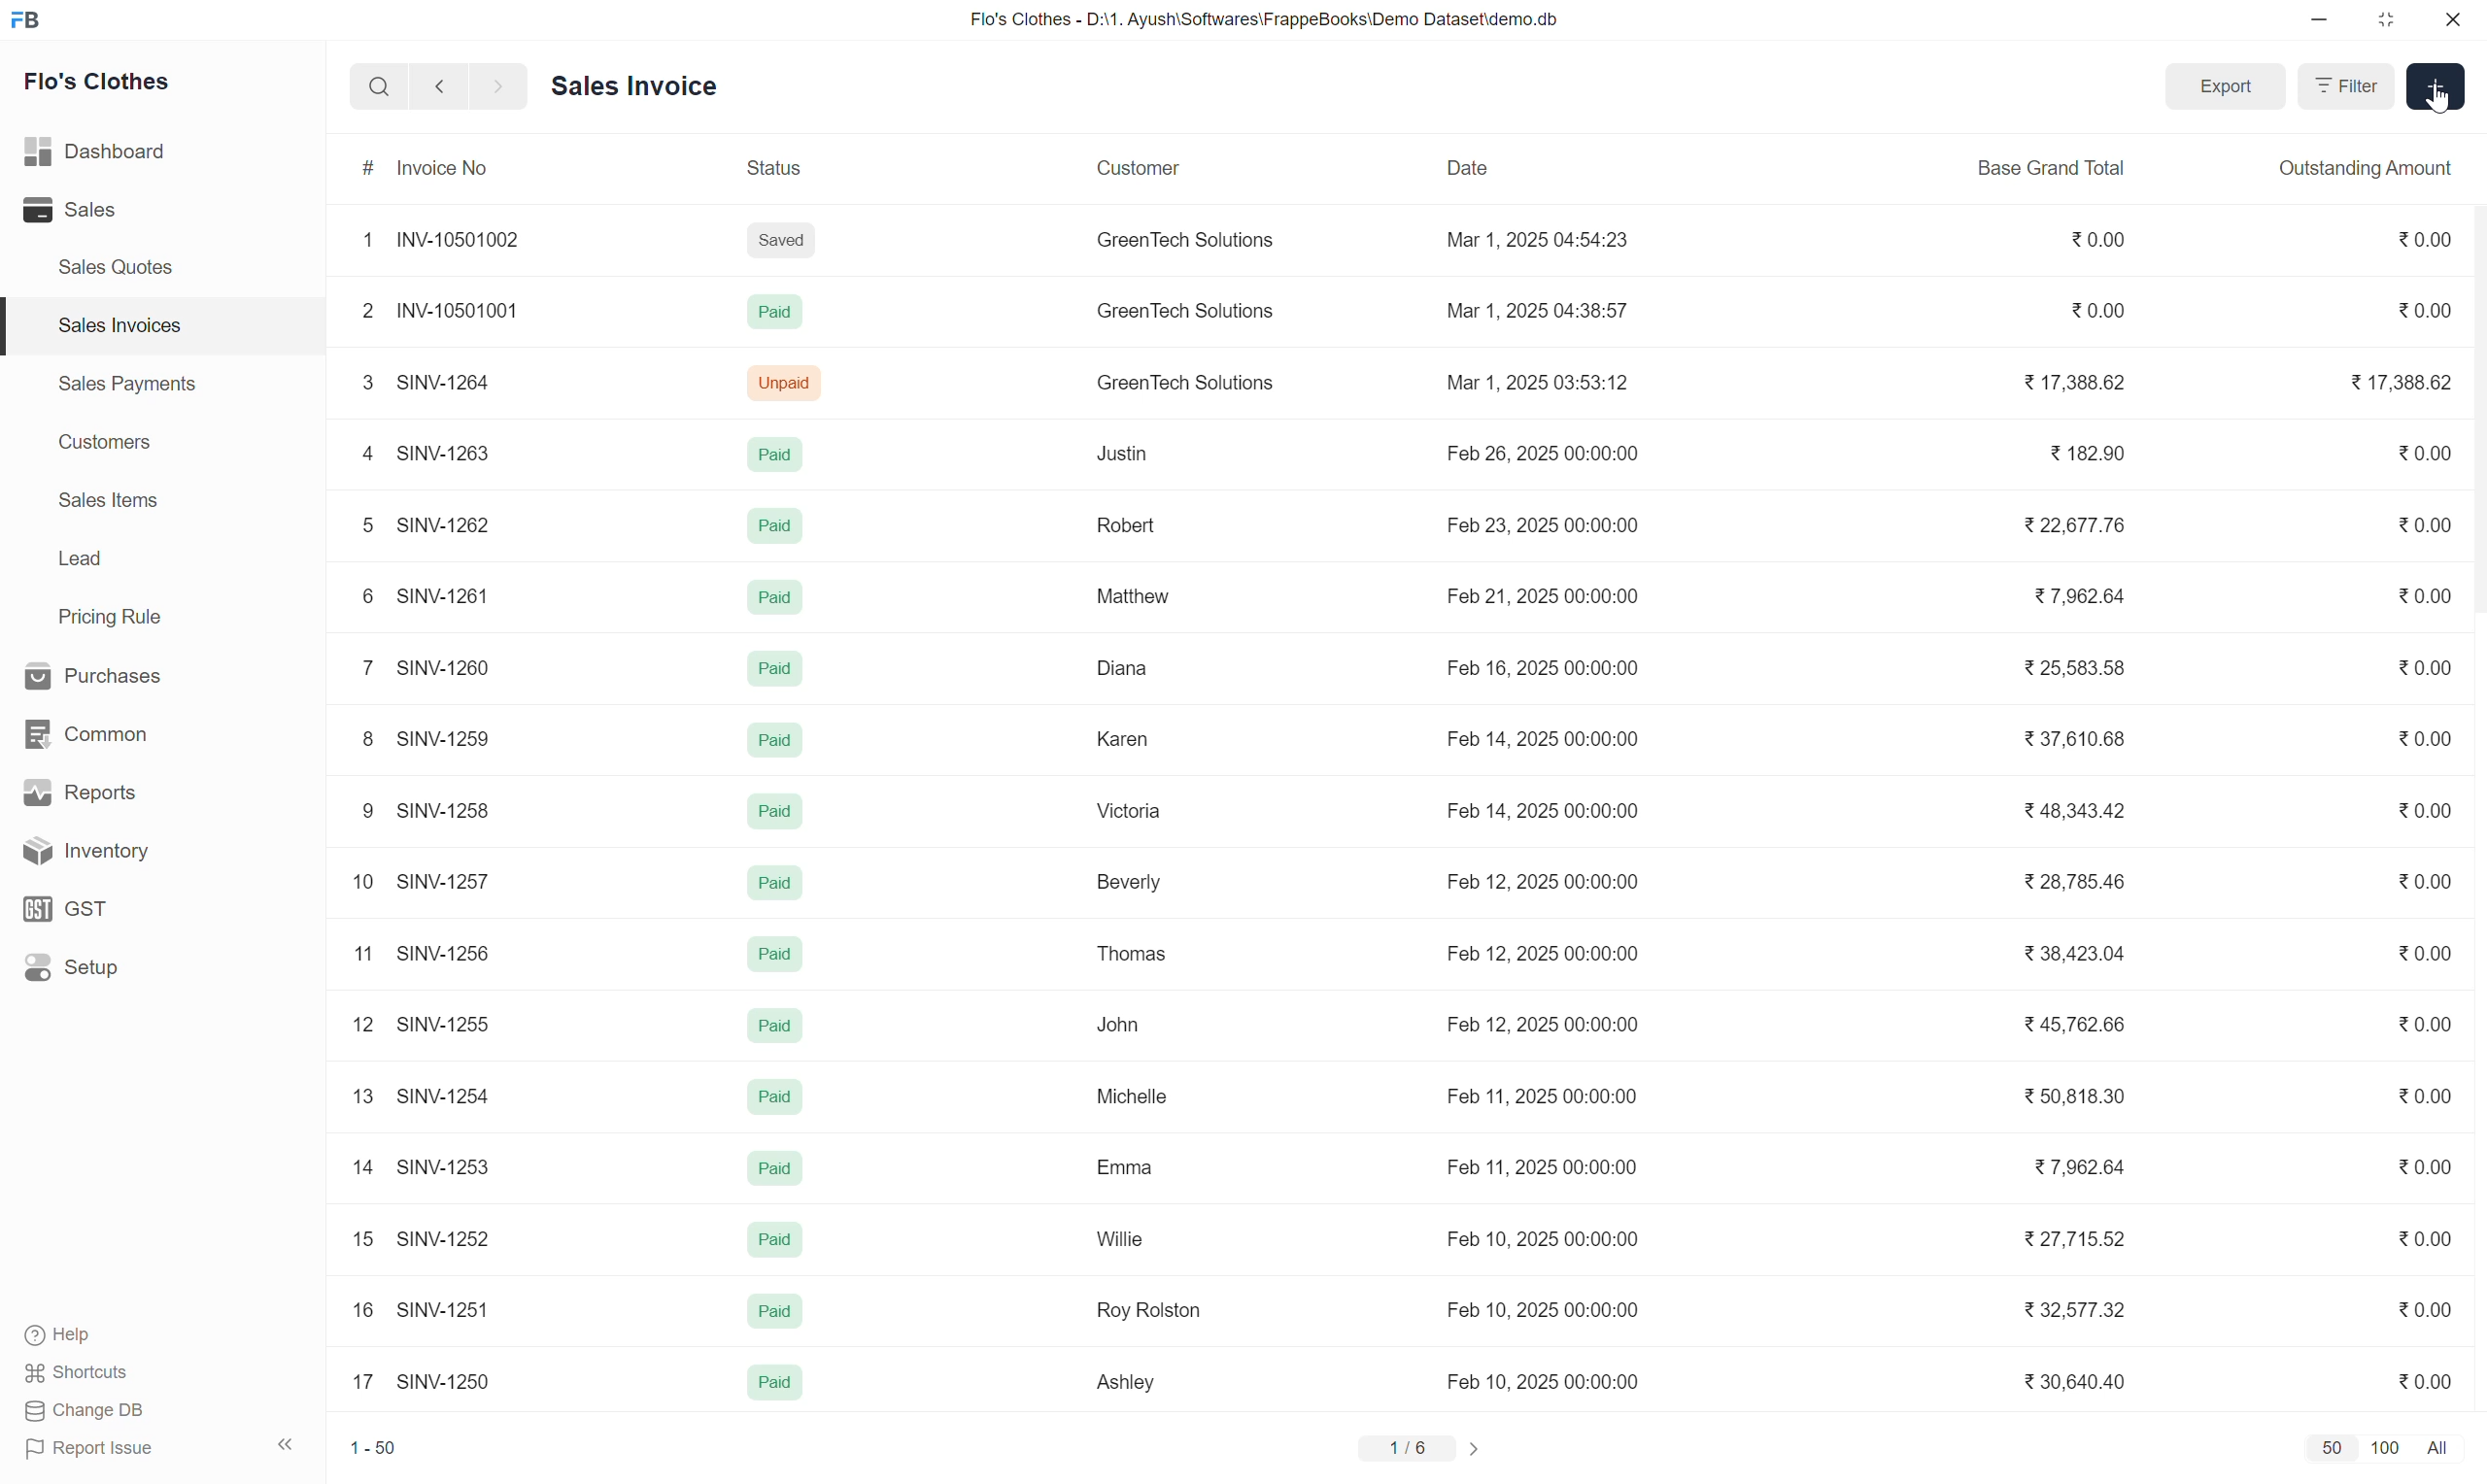  What do you see at coordinates (2388, 1446) in the screenshot?
I see `go to 100 page` at bounding box center [2388, 1446].